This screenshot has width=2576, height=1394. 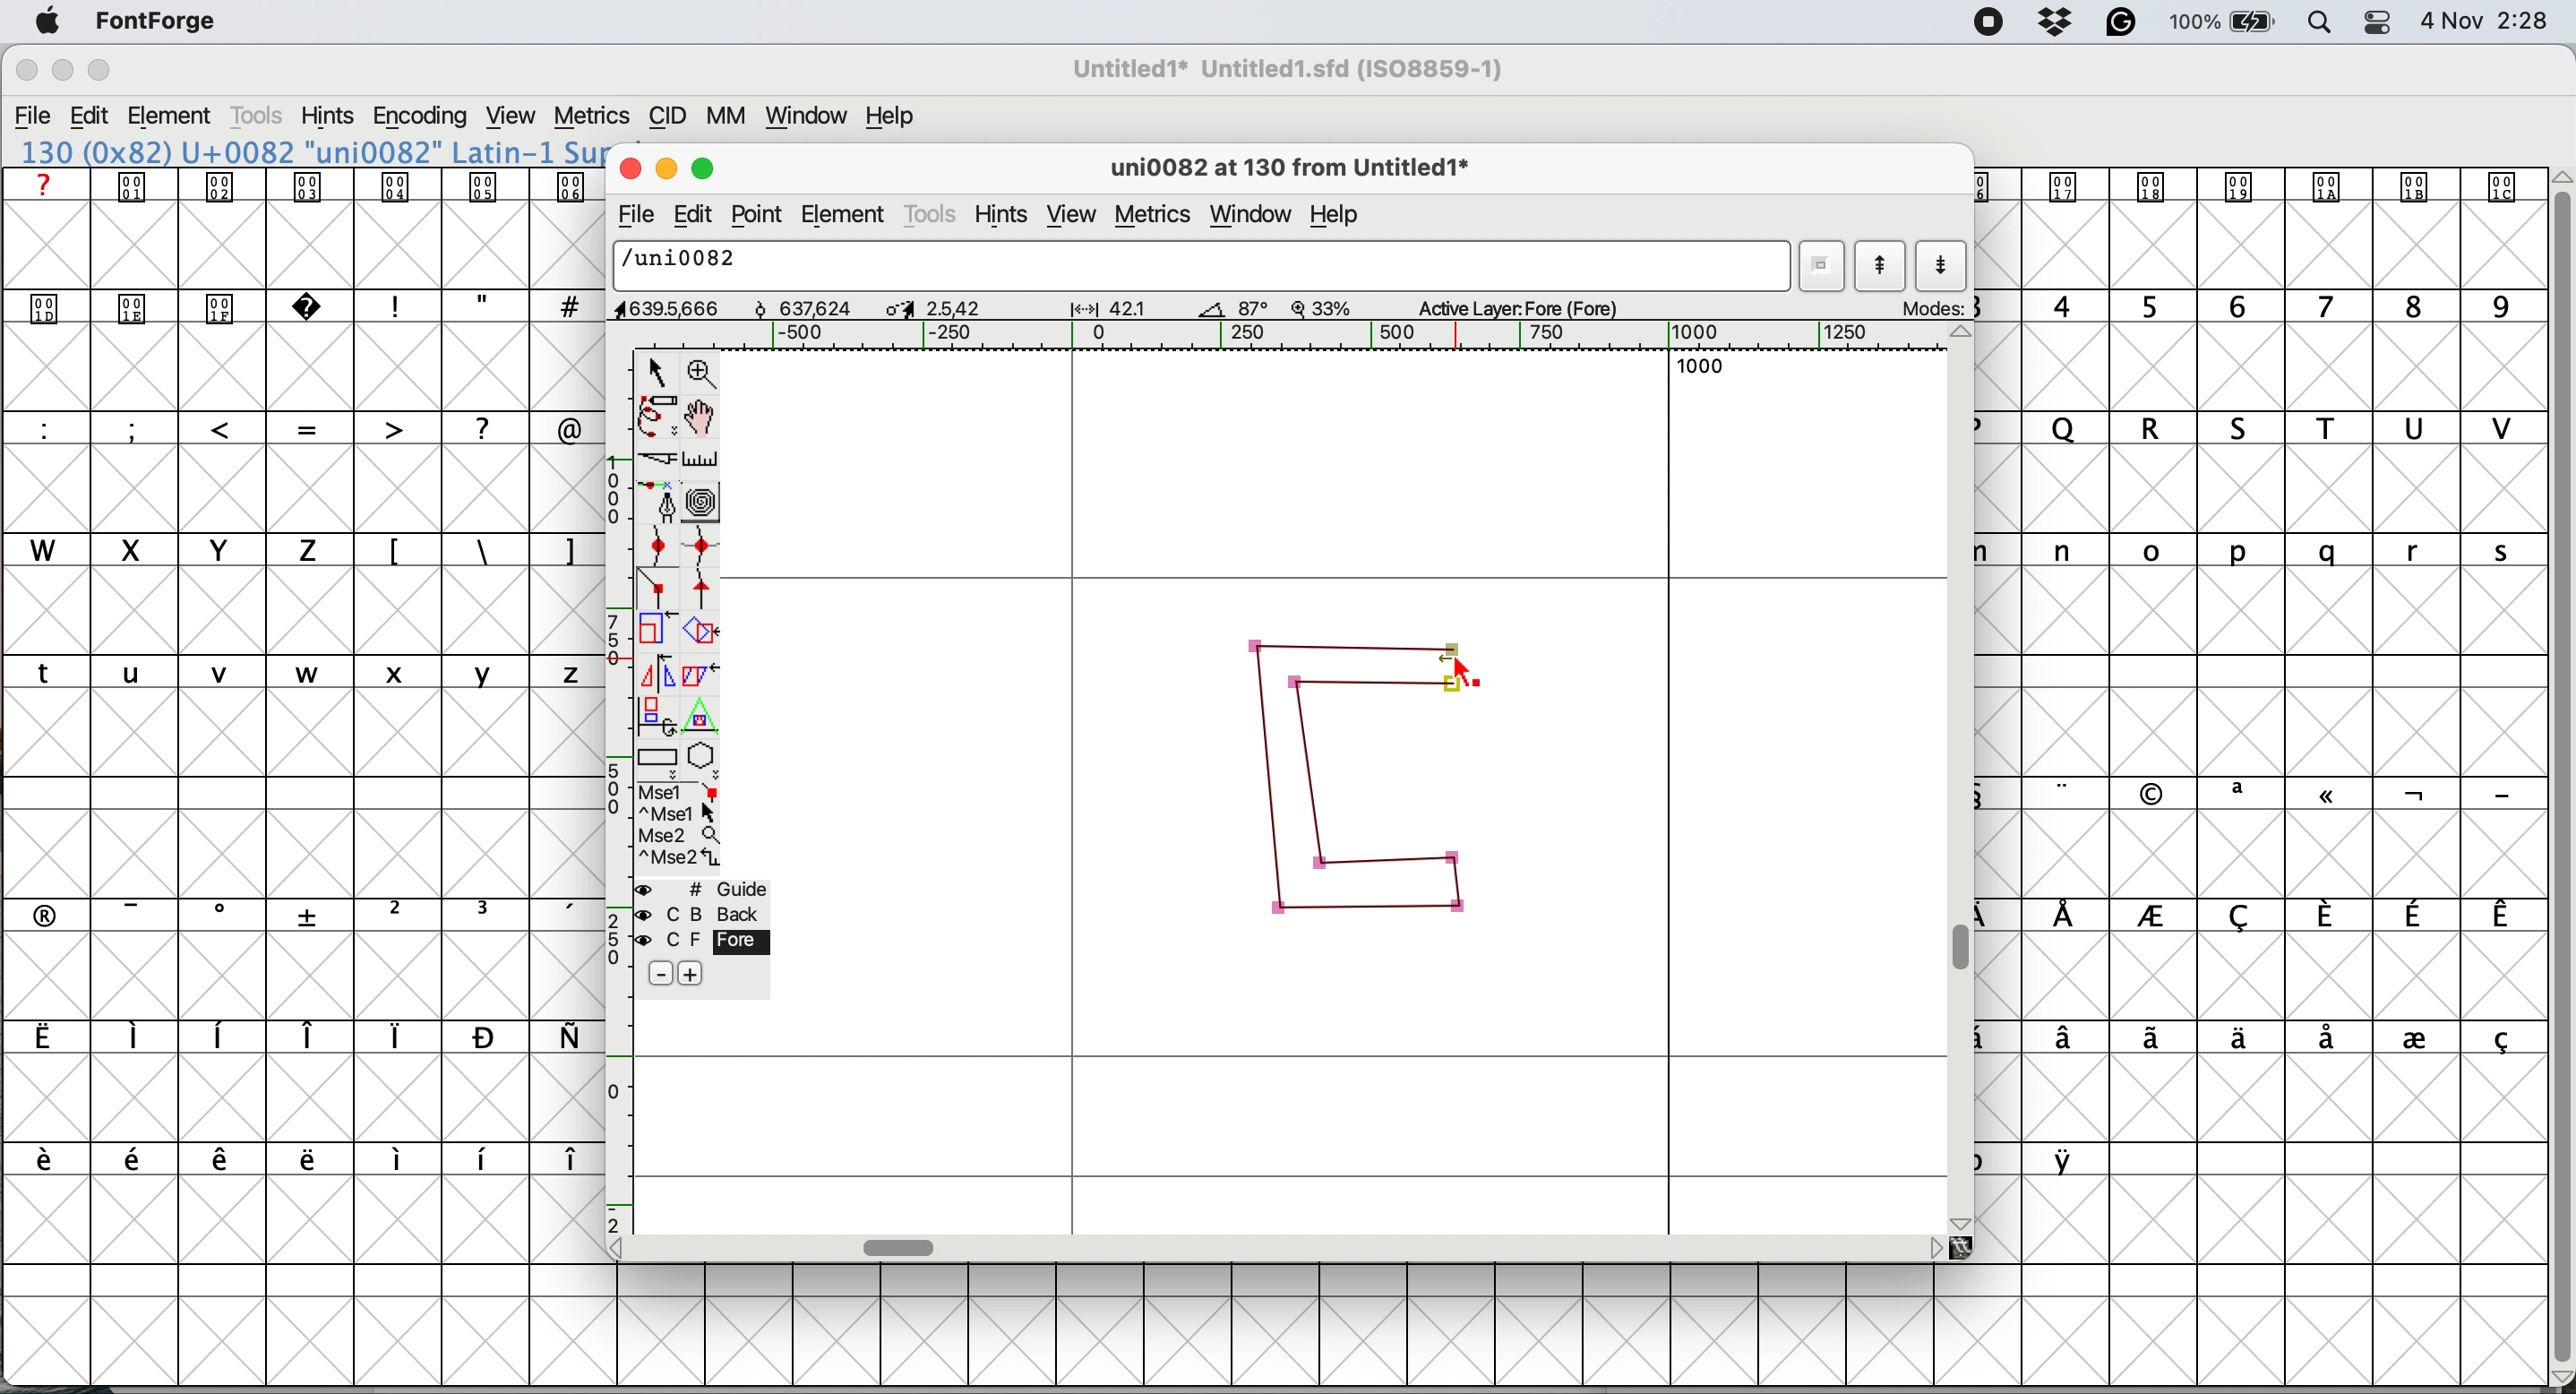 I want to click on symbol, so click(x=2070, y=1159).